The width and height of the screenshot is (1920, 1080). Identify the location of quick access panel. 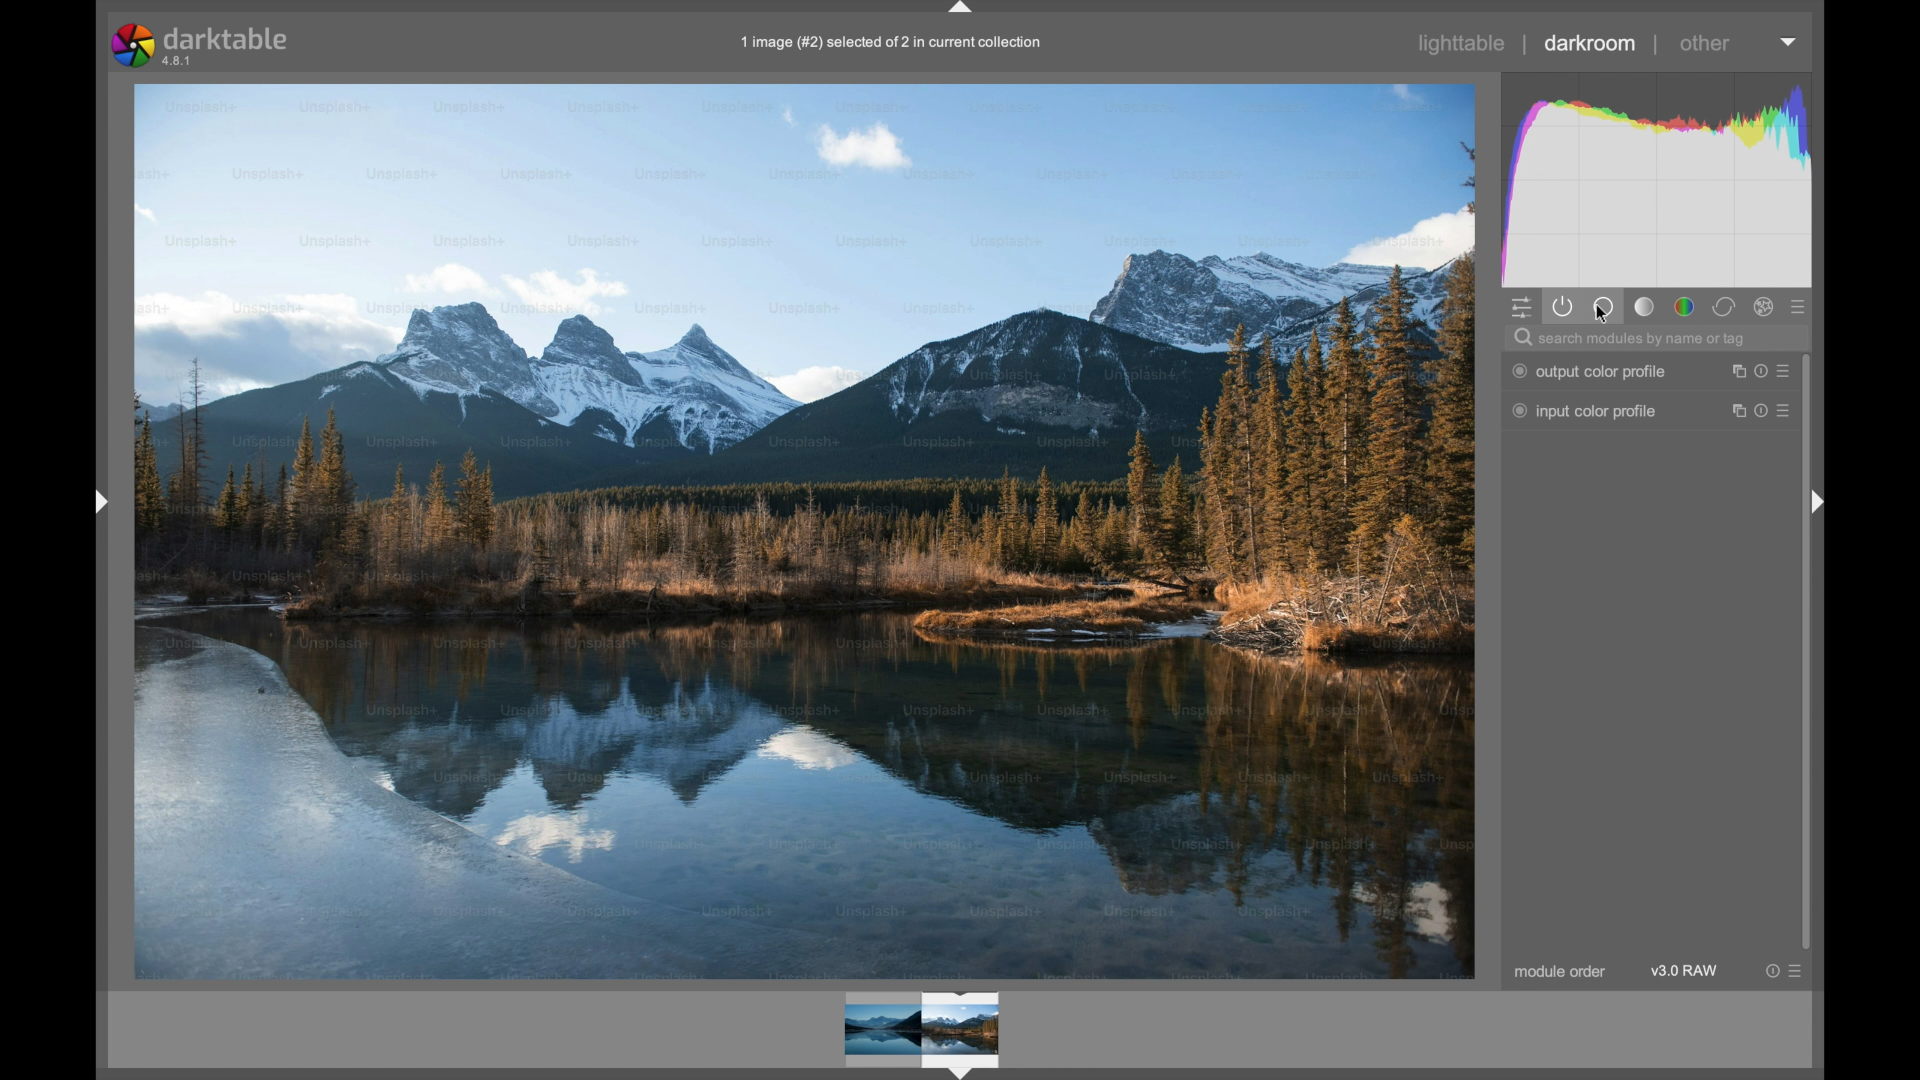
(1522, 308).